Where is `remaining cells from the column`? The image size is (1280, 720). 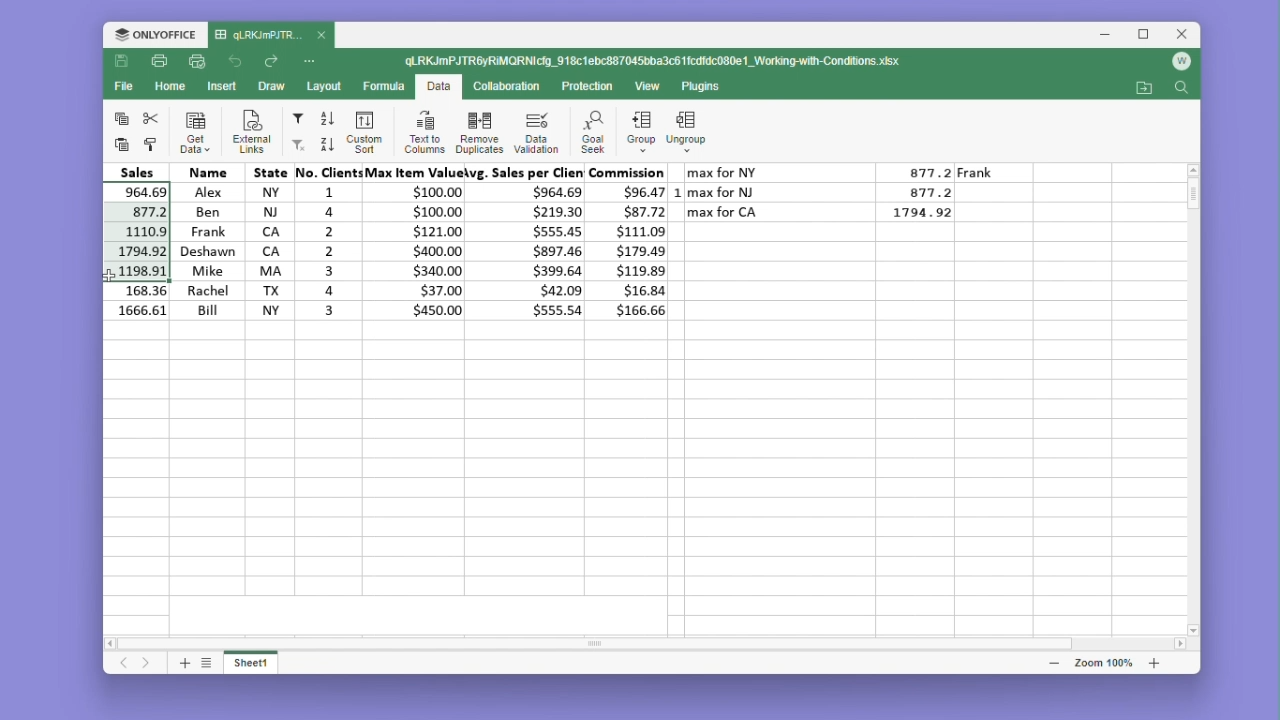
remaining cells from the column is located at coordinates (140, 303).